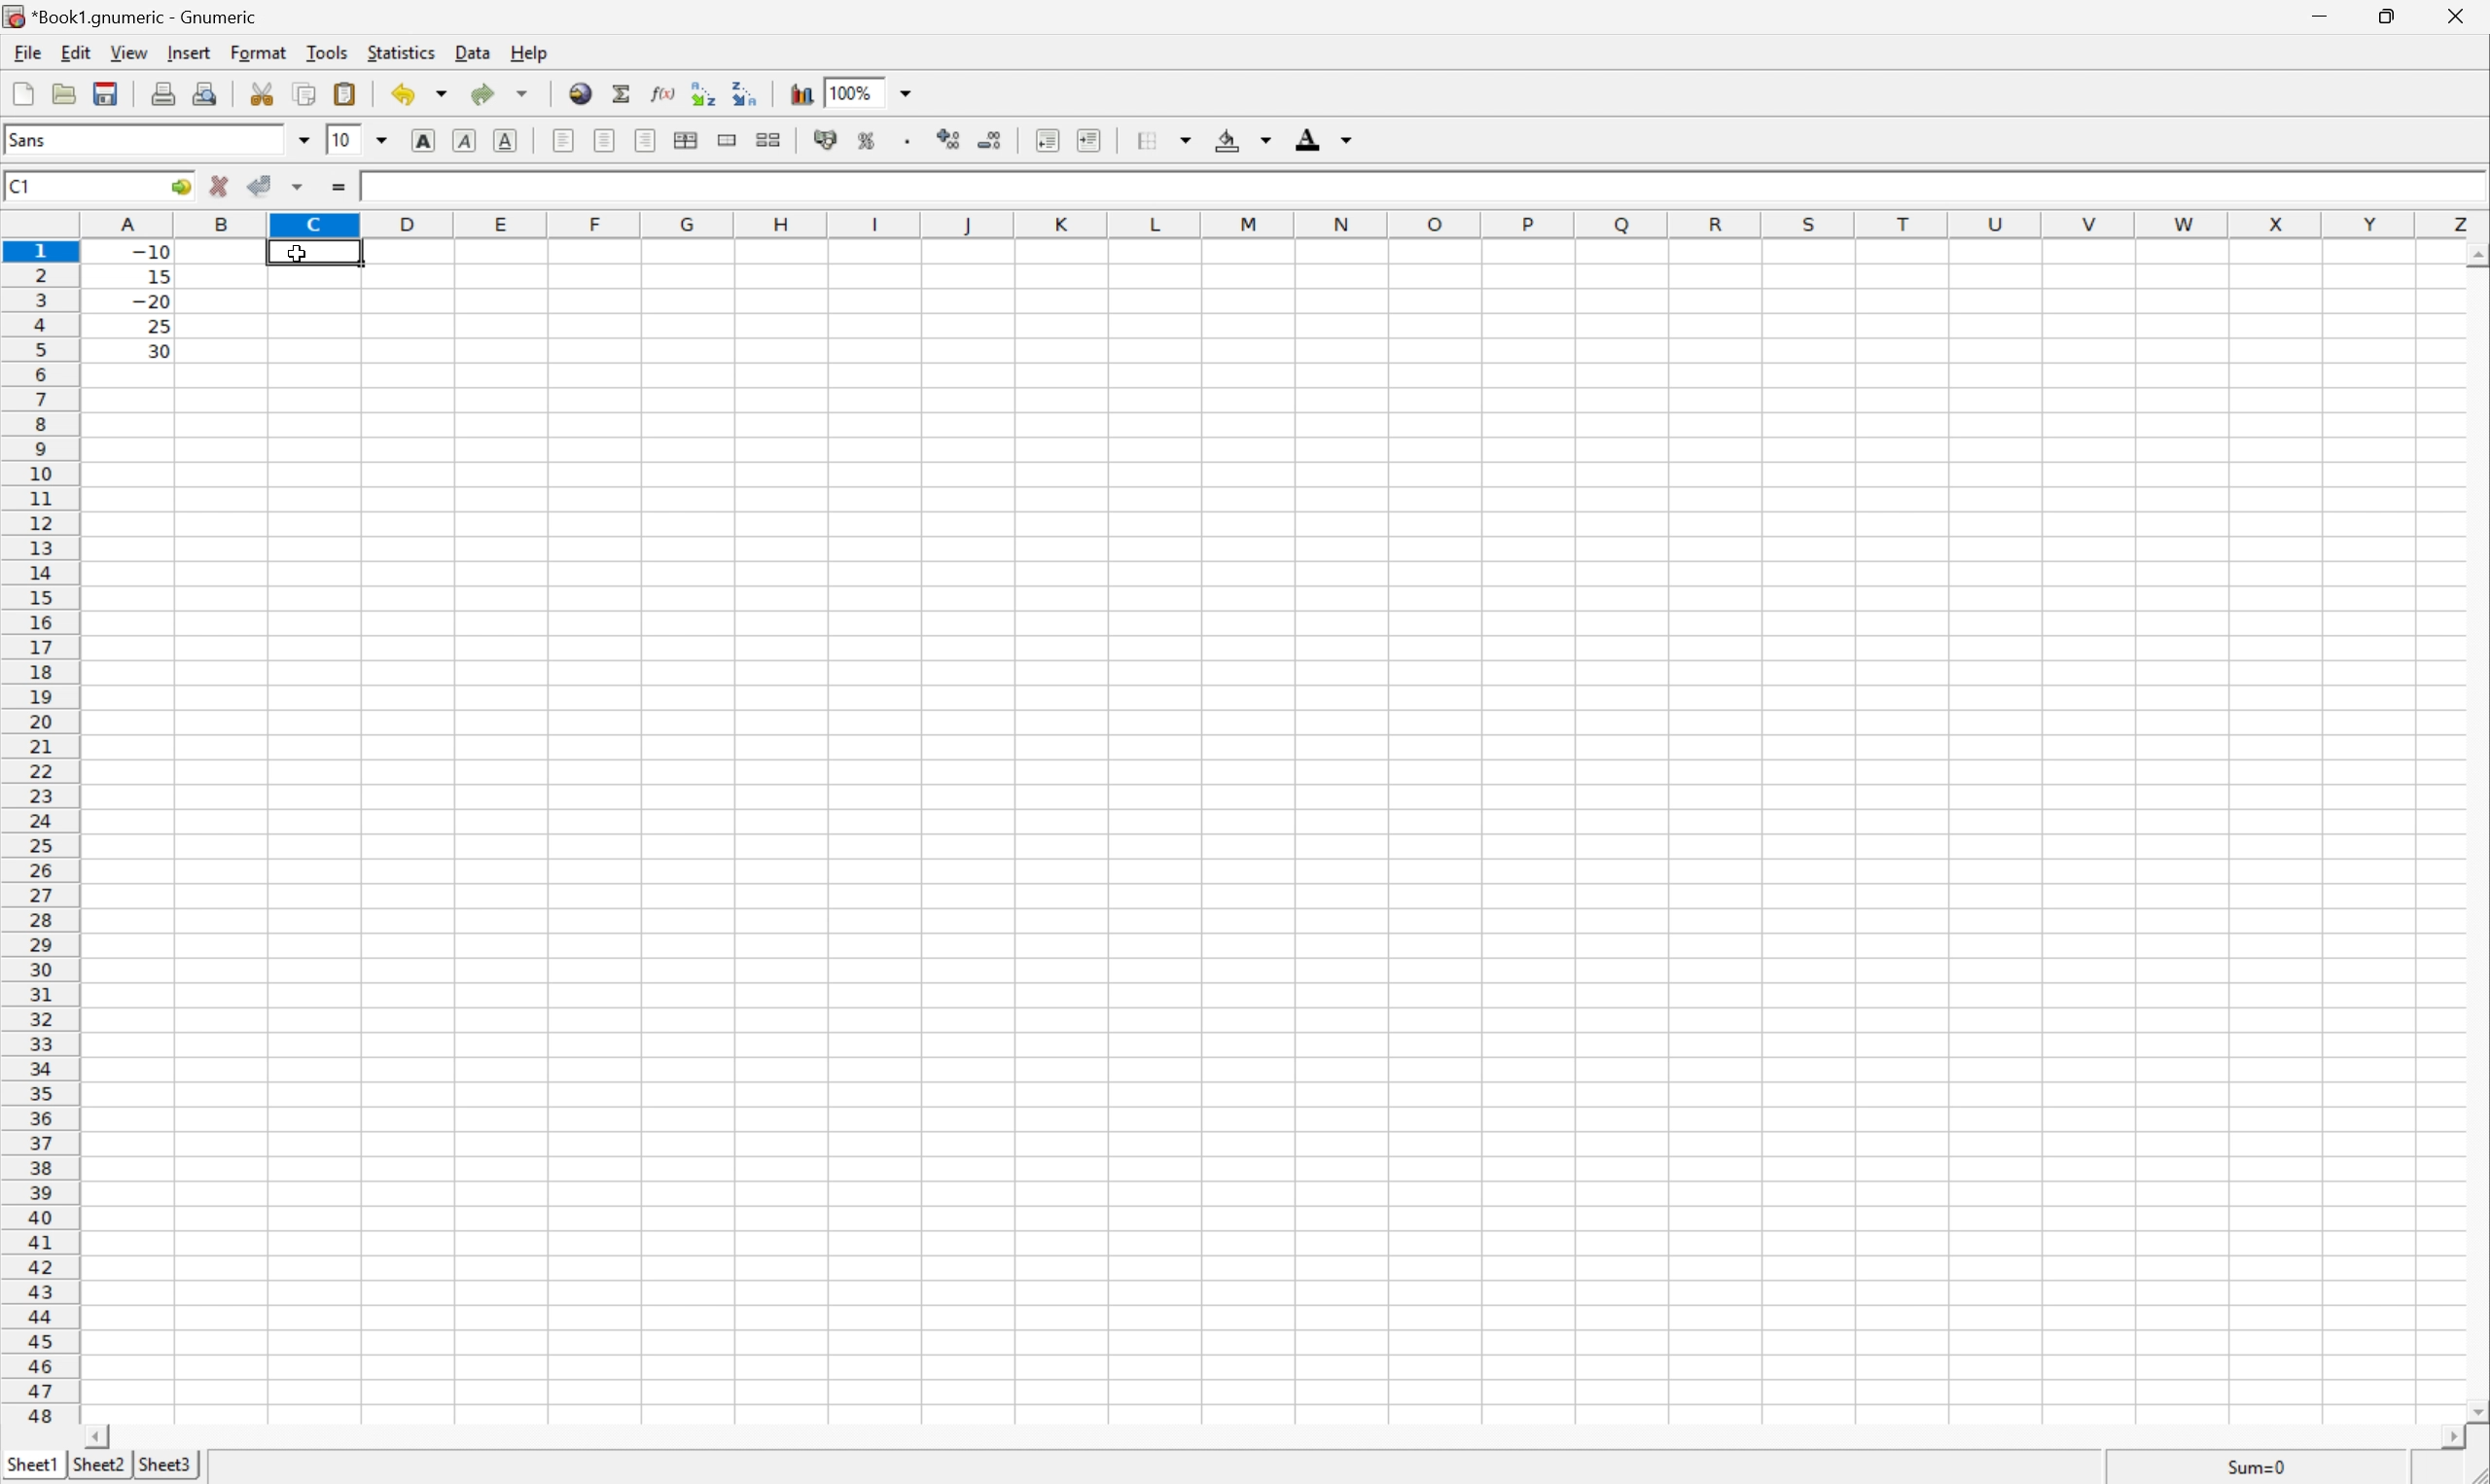 The height and width of the screenshot is (1484, 2490). I want to click on Sans, so click(31, 139).